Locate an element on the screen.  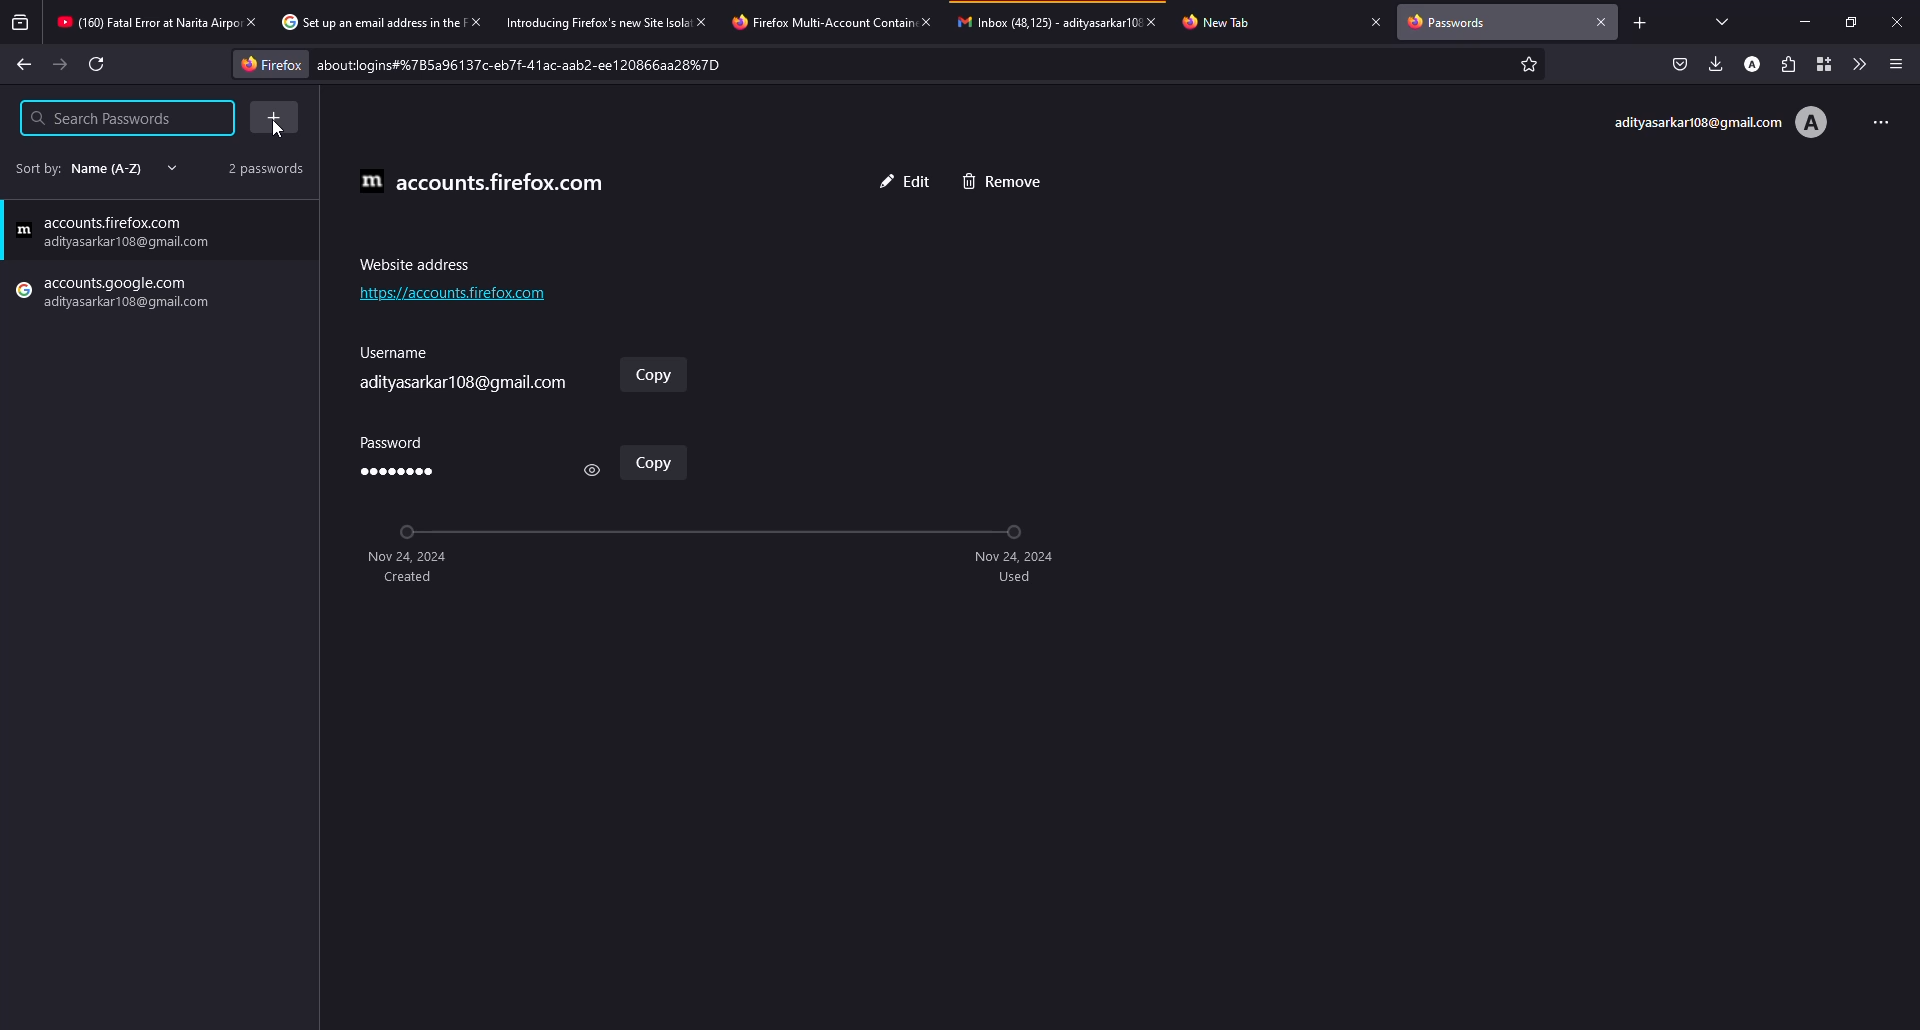
sort by name is located at coordinates (90, 168).